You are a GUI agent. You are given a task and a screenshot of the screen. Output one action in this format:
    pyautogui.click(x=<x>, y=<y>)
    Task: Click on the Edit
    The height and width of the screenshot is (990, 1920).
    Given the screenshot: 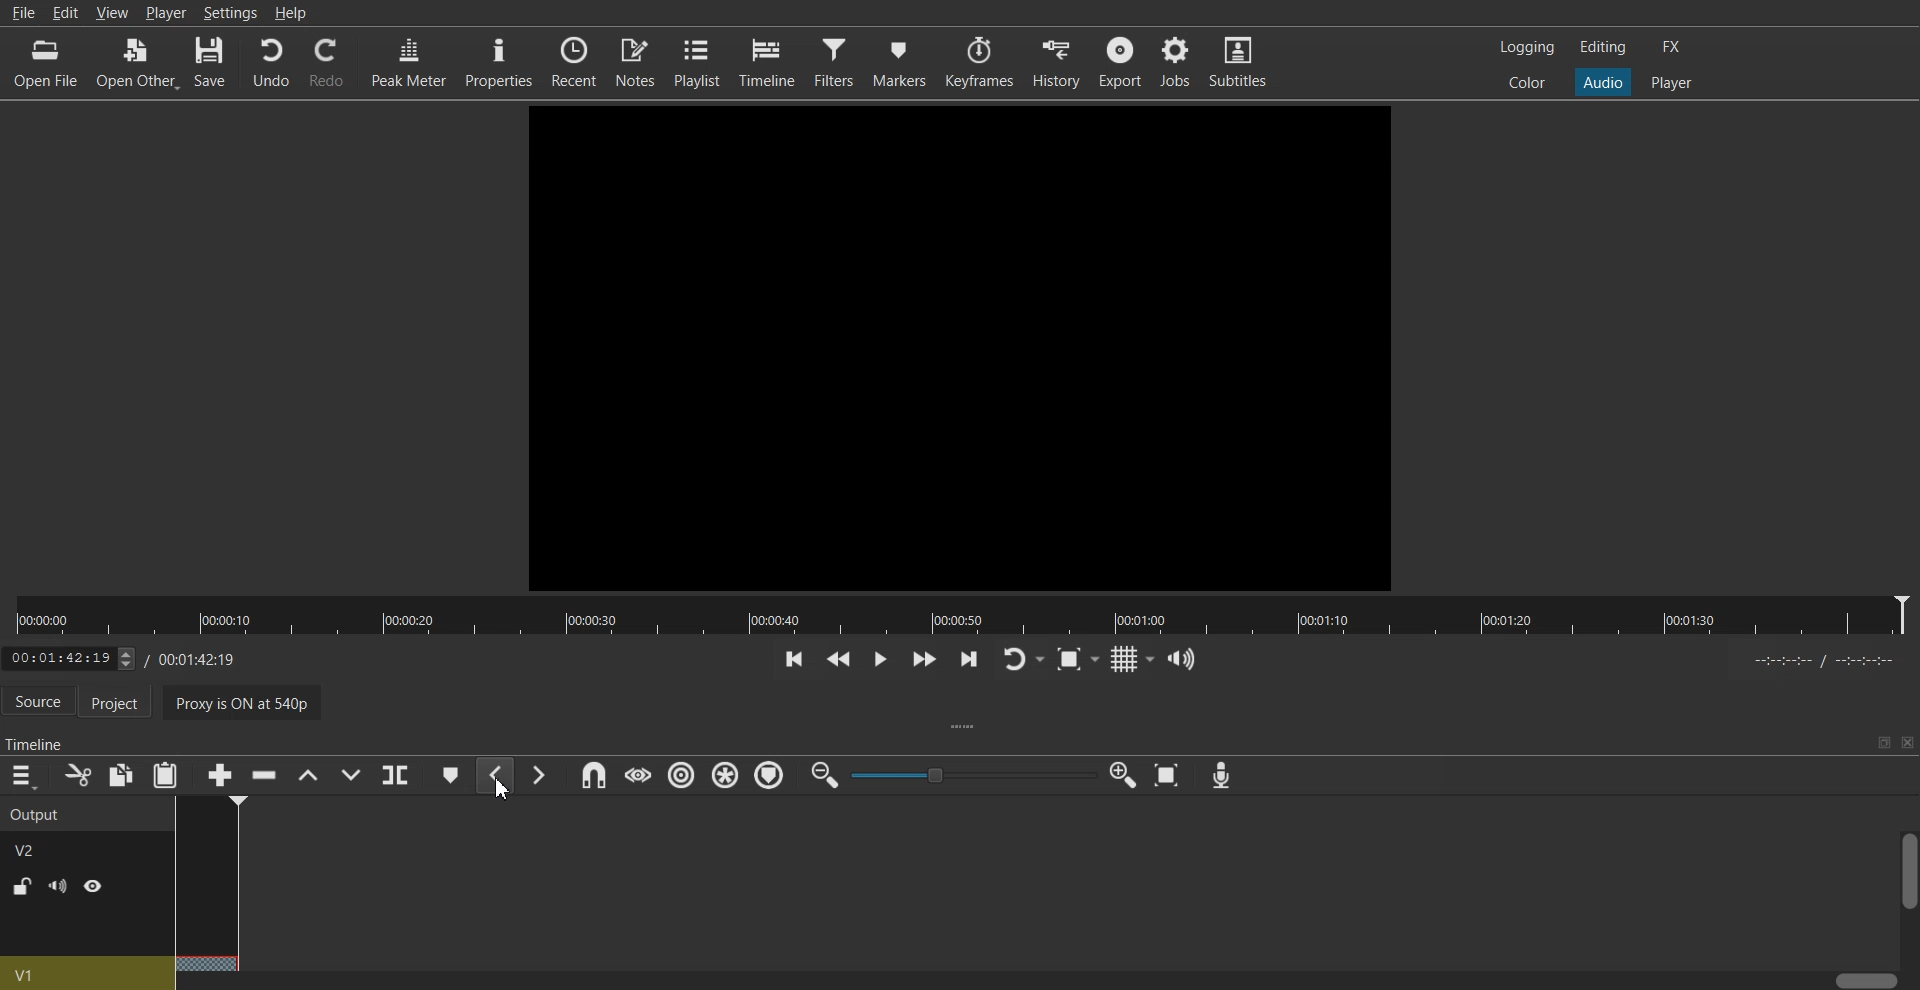 What is the action you would take?
    pyautogui.click(x=66, y=14)
    